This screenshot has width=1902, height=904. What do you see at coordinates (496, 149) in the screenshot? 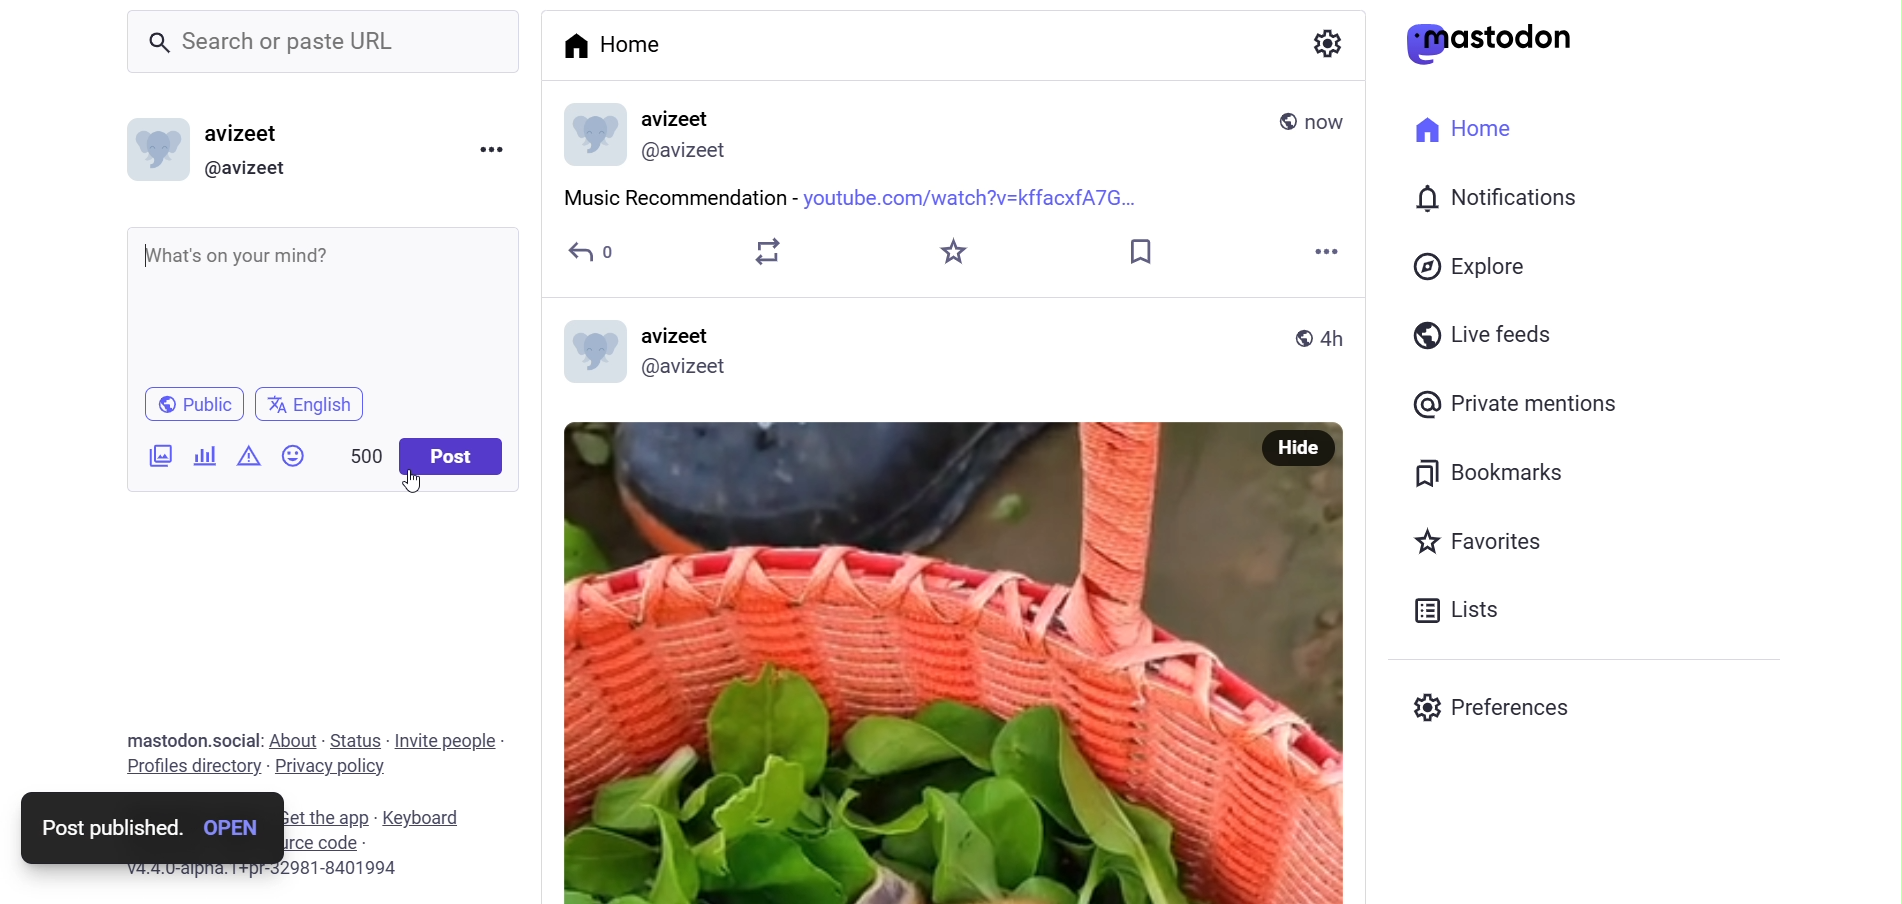
I see `Menu` at bounding box center [496, 149].